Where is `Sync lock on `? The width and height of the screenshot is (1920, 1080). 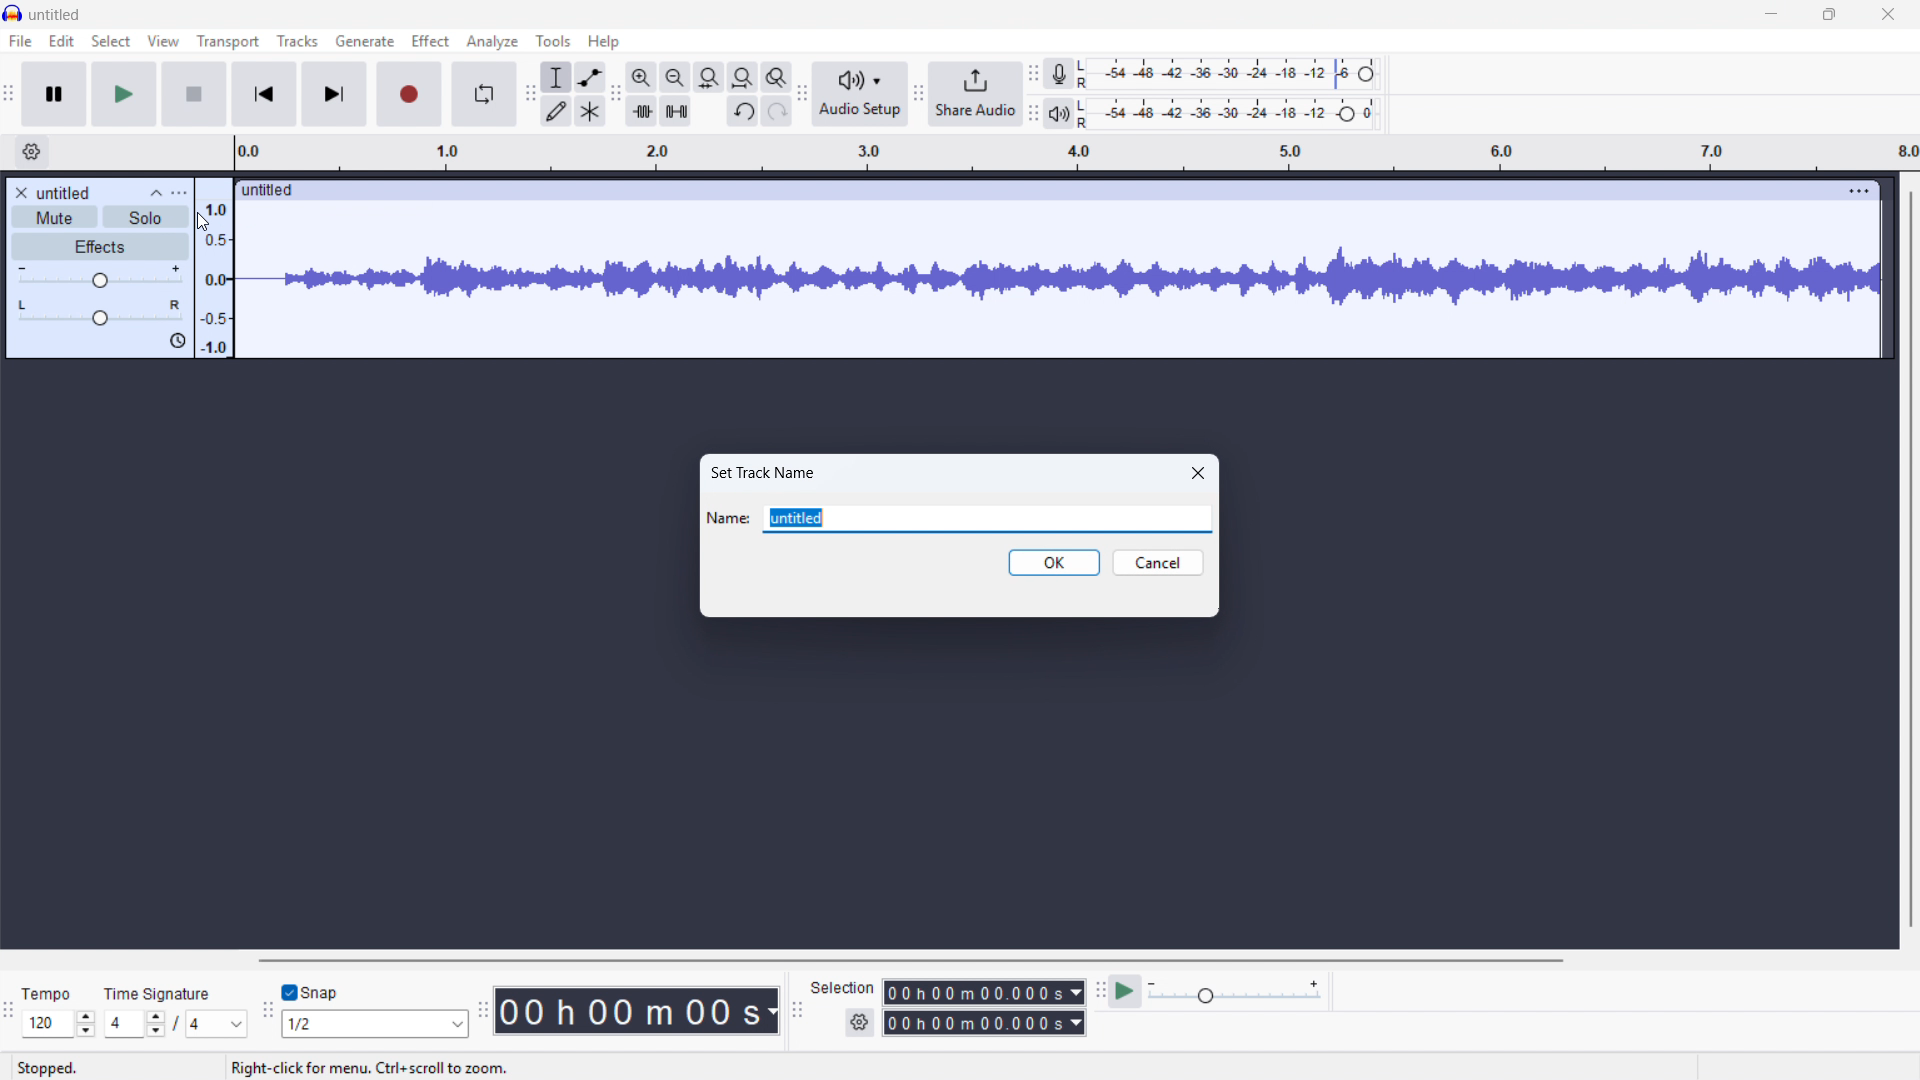
Sync lock on  is located at coordinates (178, 341).